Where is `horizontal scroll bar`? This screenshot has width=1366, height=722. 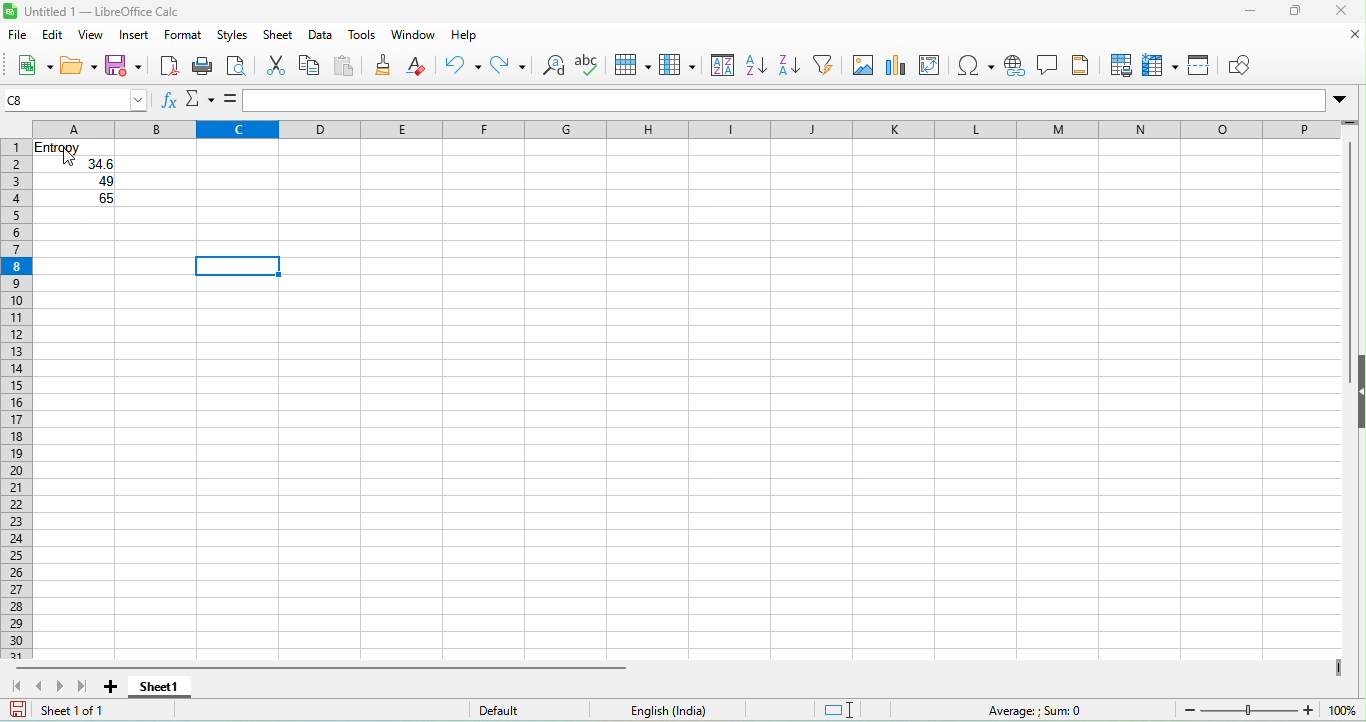 horizontal scroll bar is located at coordinates (318, 667).